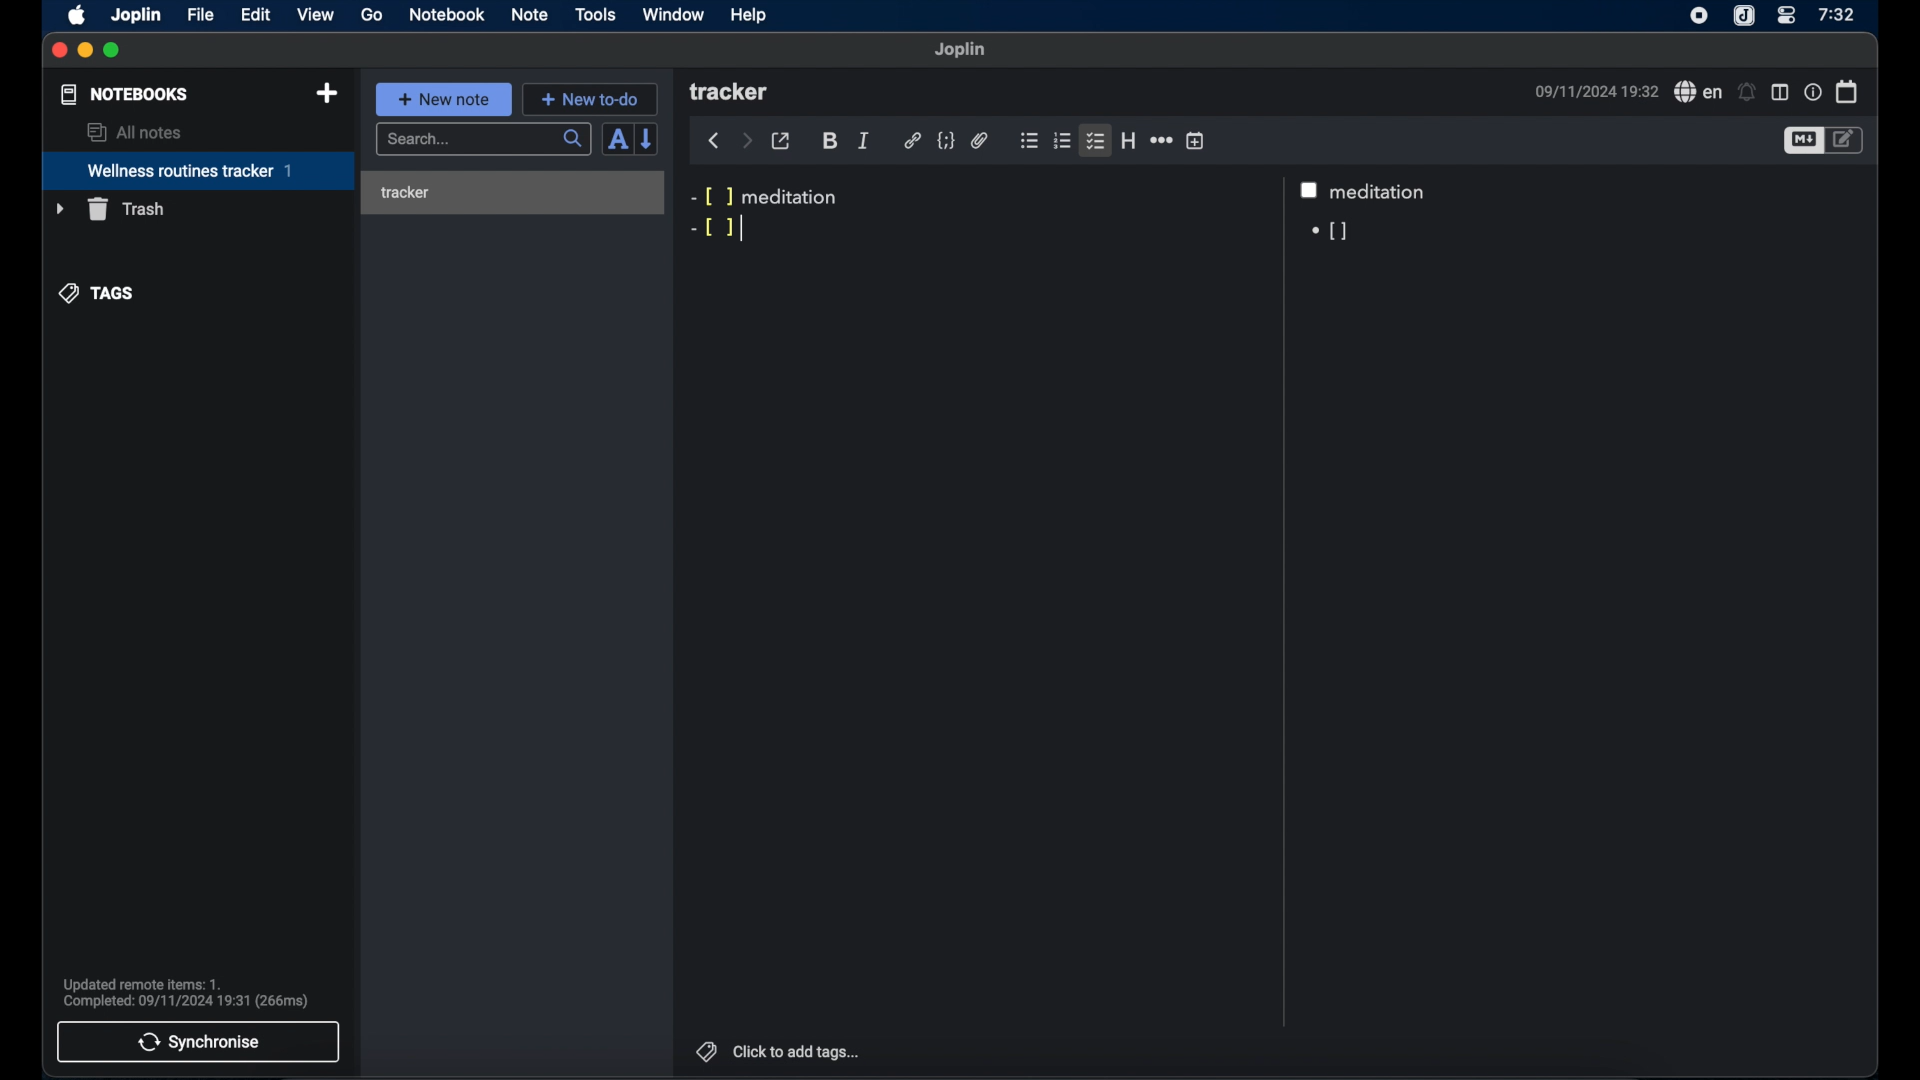 The width and height of the screenshot is (1920, 1080). What do you see at coordinates (199, 1042) in the screenshot?
I see `synchronise` at bounding box center [199, 1042].